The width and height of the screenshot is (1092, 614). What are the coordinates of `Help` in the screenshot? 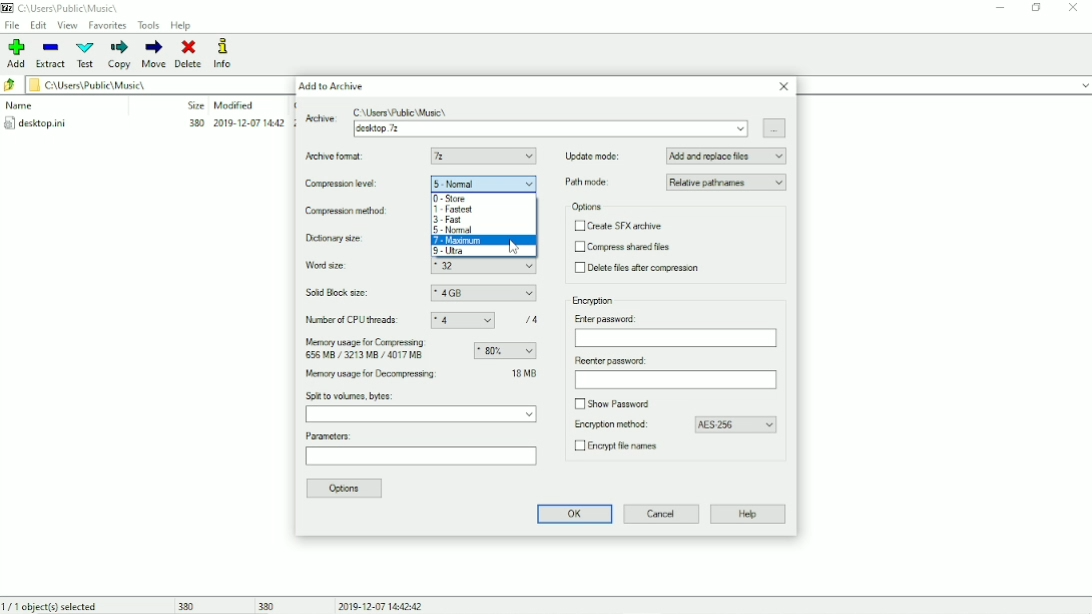 It's located at (748, 515).